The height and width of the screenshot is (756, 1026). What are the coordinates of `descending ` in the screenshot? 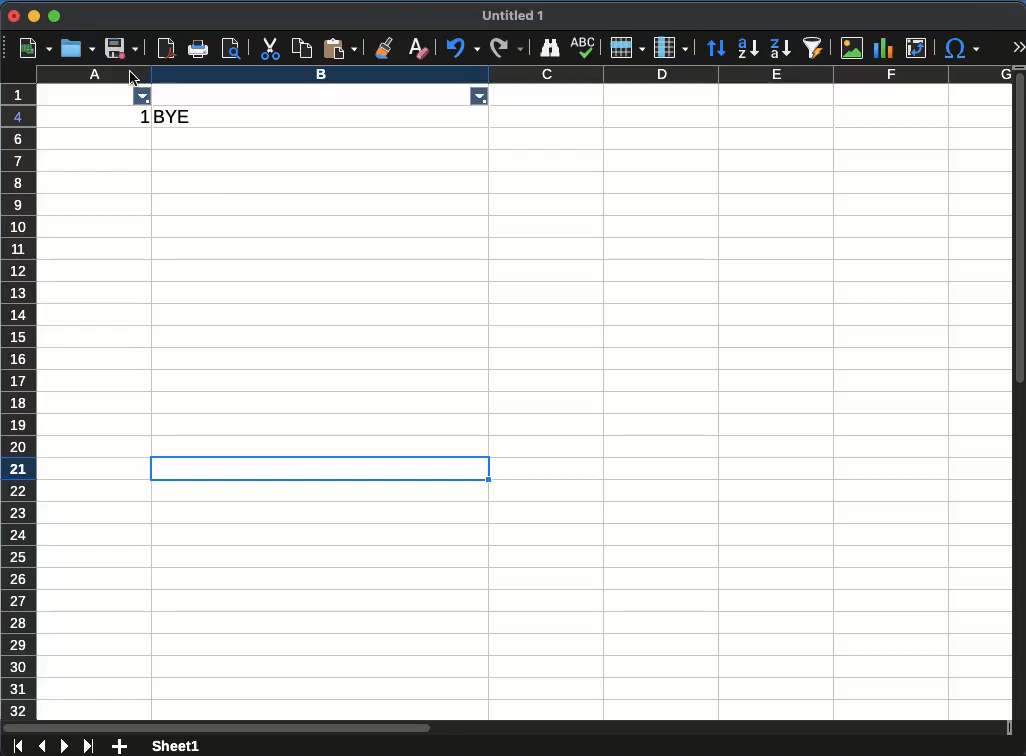 It's located at (782, 49).